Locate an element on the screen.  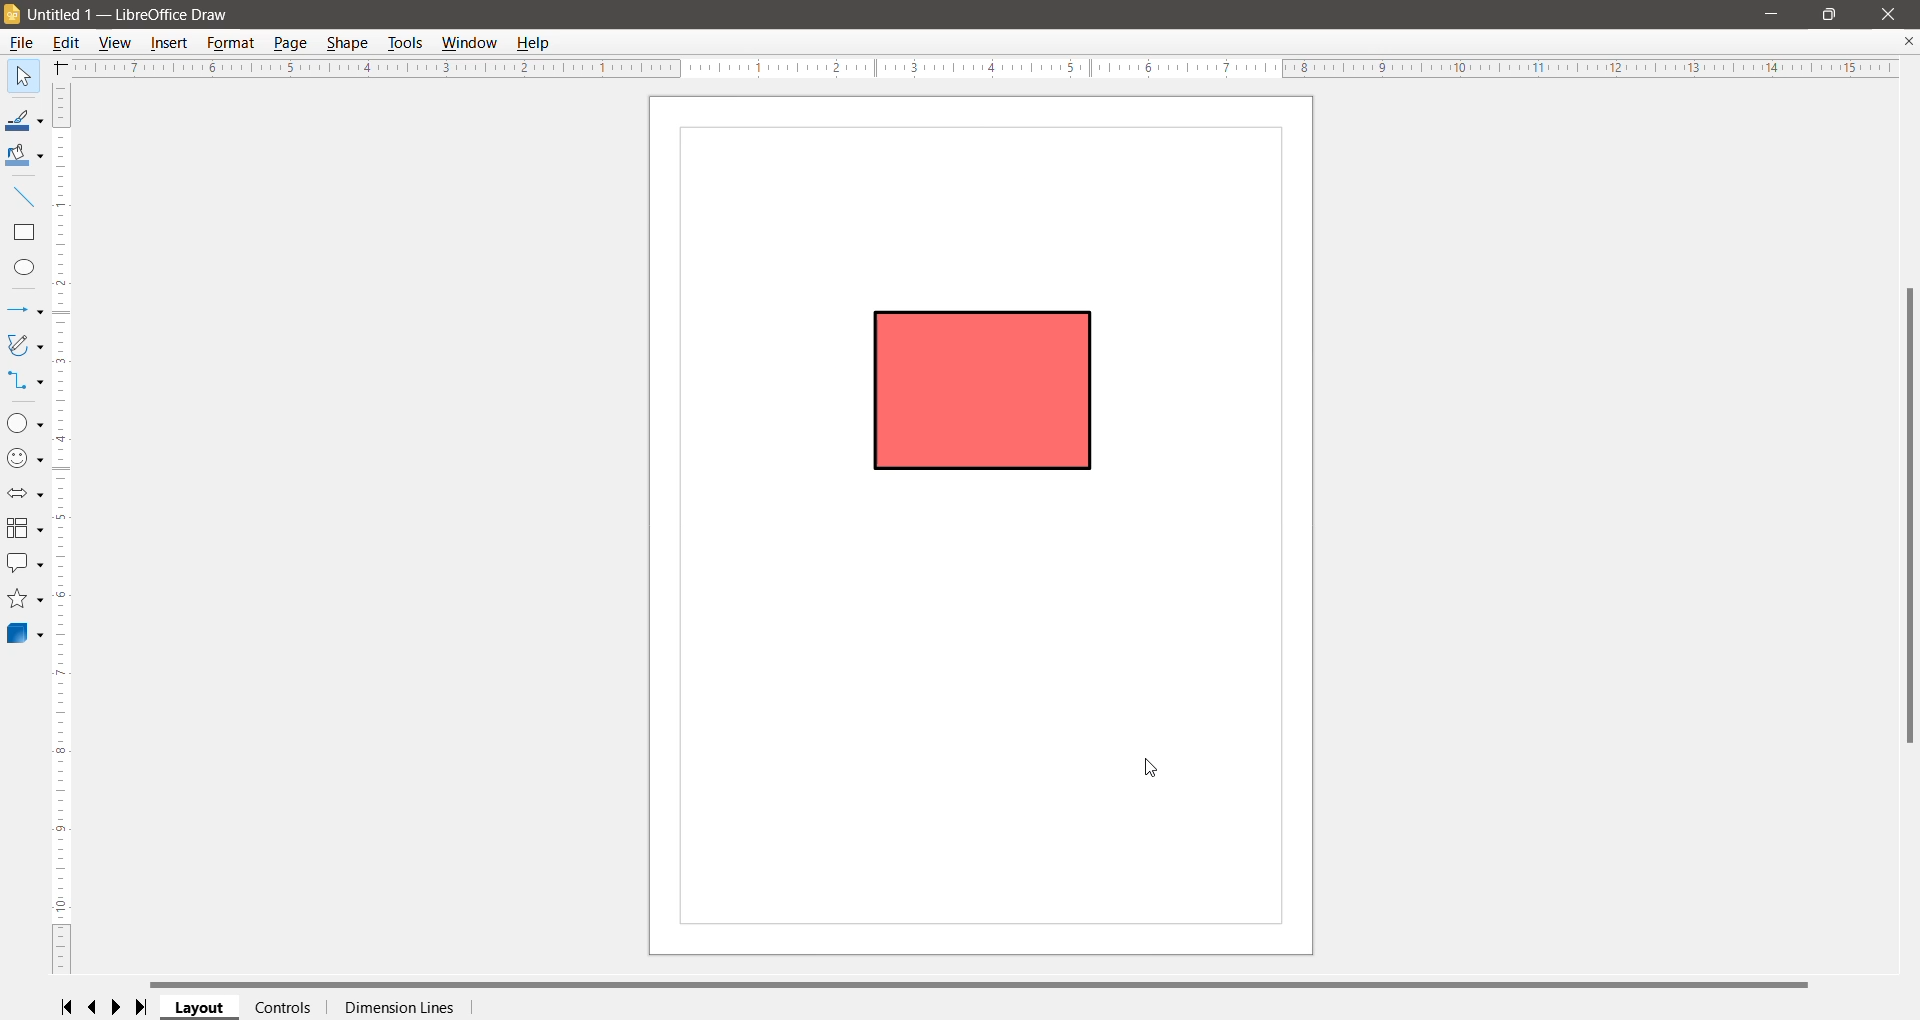
Close is located at coordinates (1889, 15).